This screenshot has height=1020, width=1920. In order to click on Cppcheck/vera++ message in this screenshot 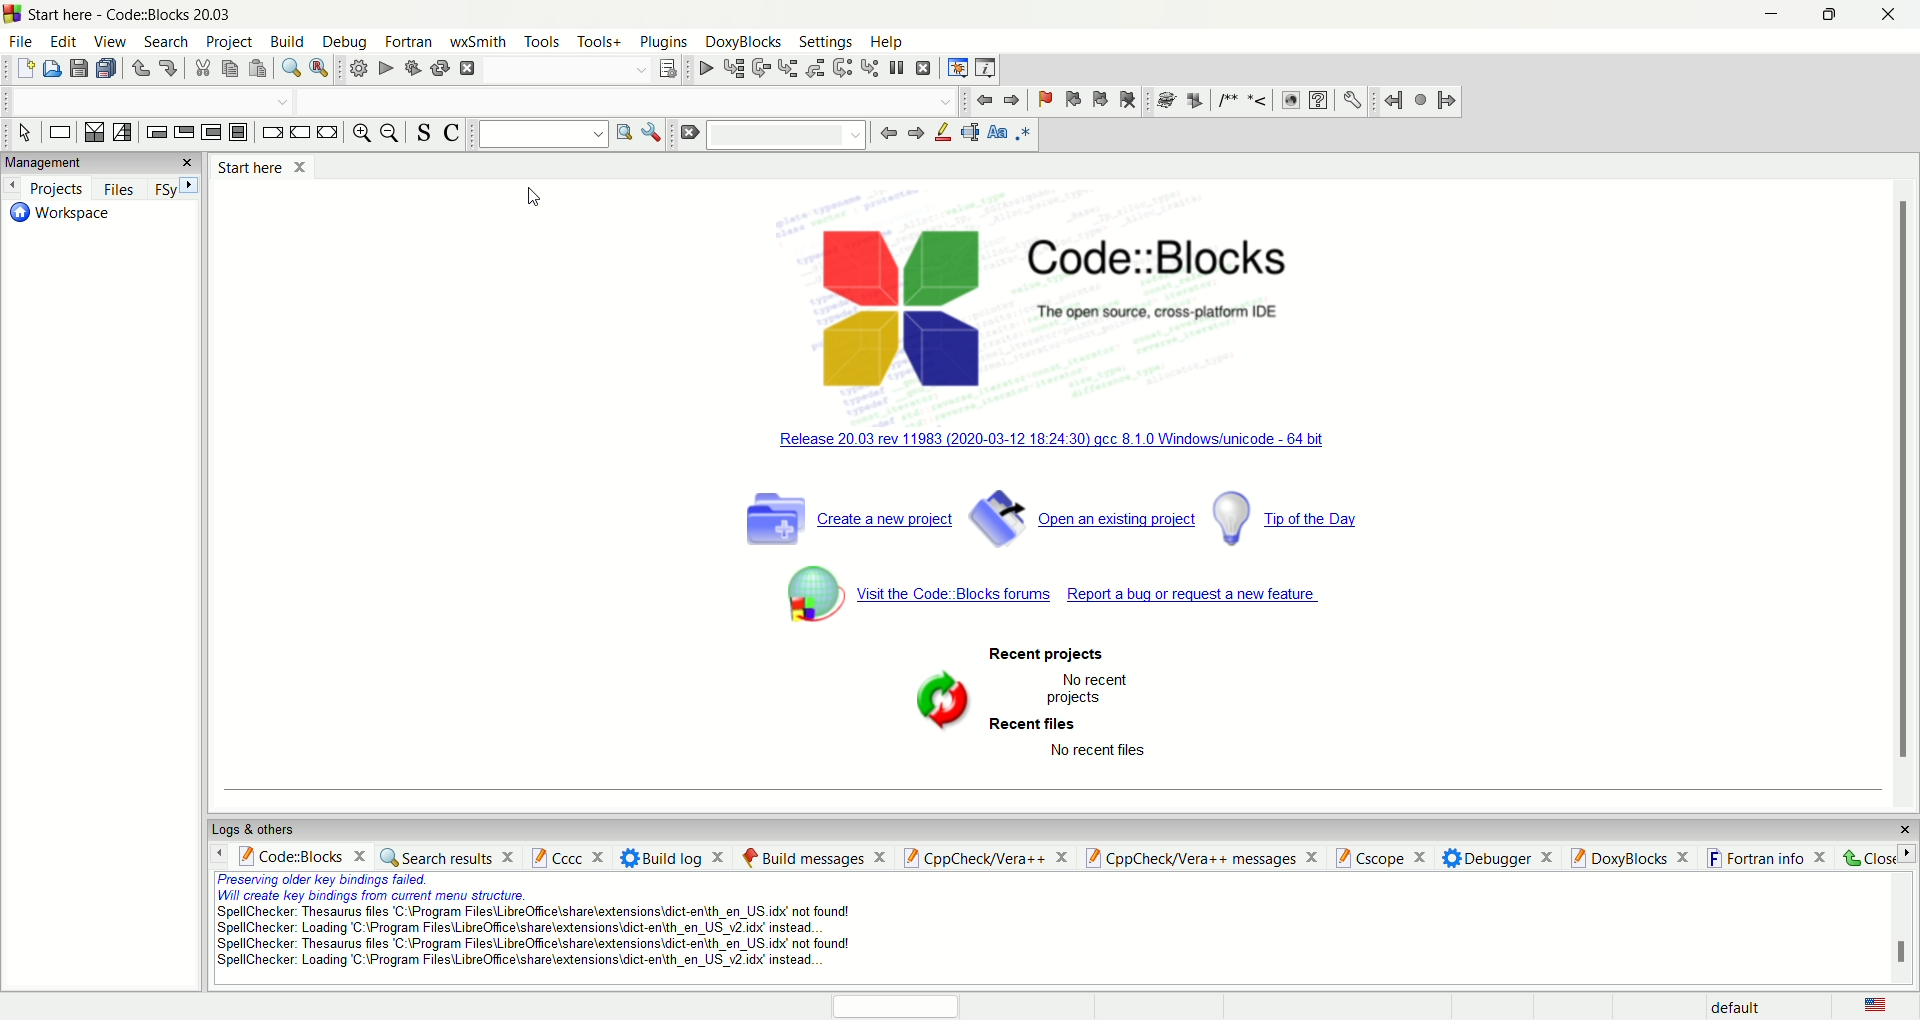, I will do `click(1201, 859)`.